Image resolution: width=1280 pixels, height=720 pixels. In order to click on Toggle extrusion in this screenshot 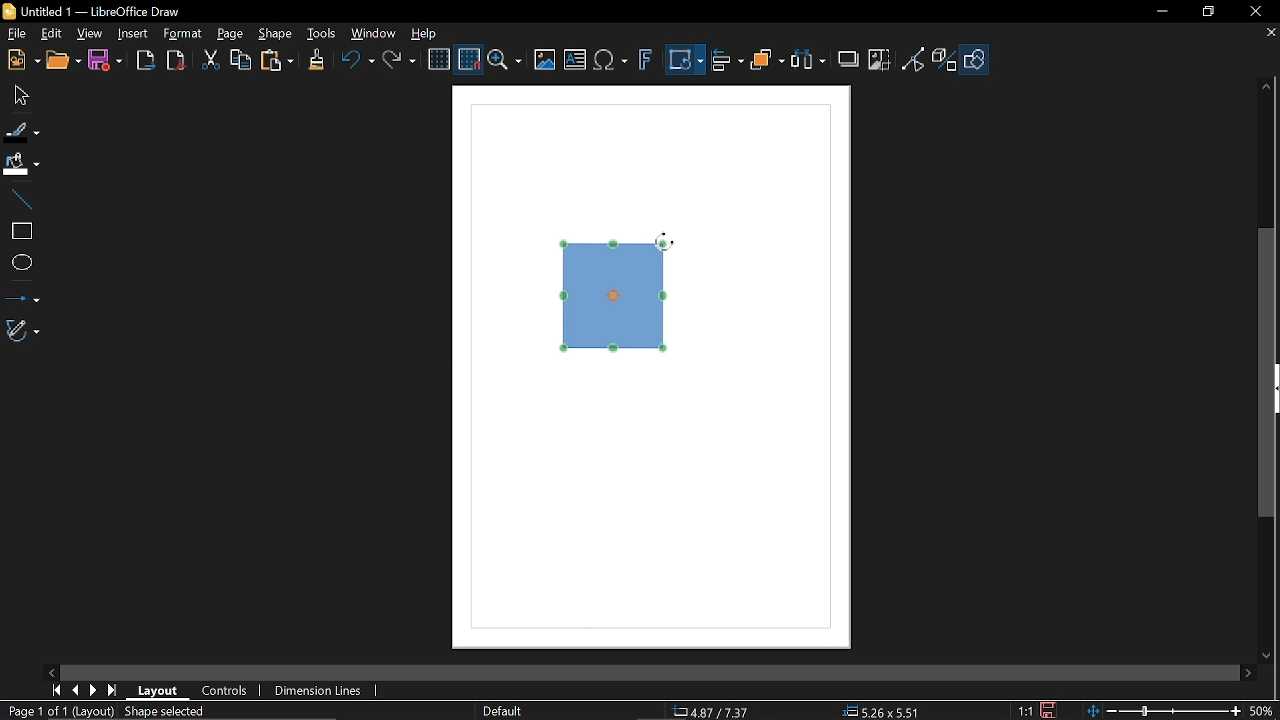, I will do `click(945, 59)`.